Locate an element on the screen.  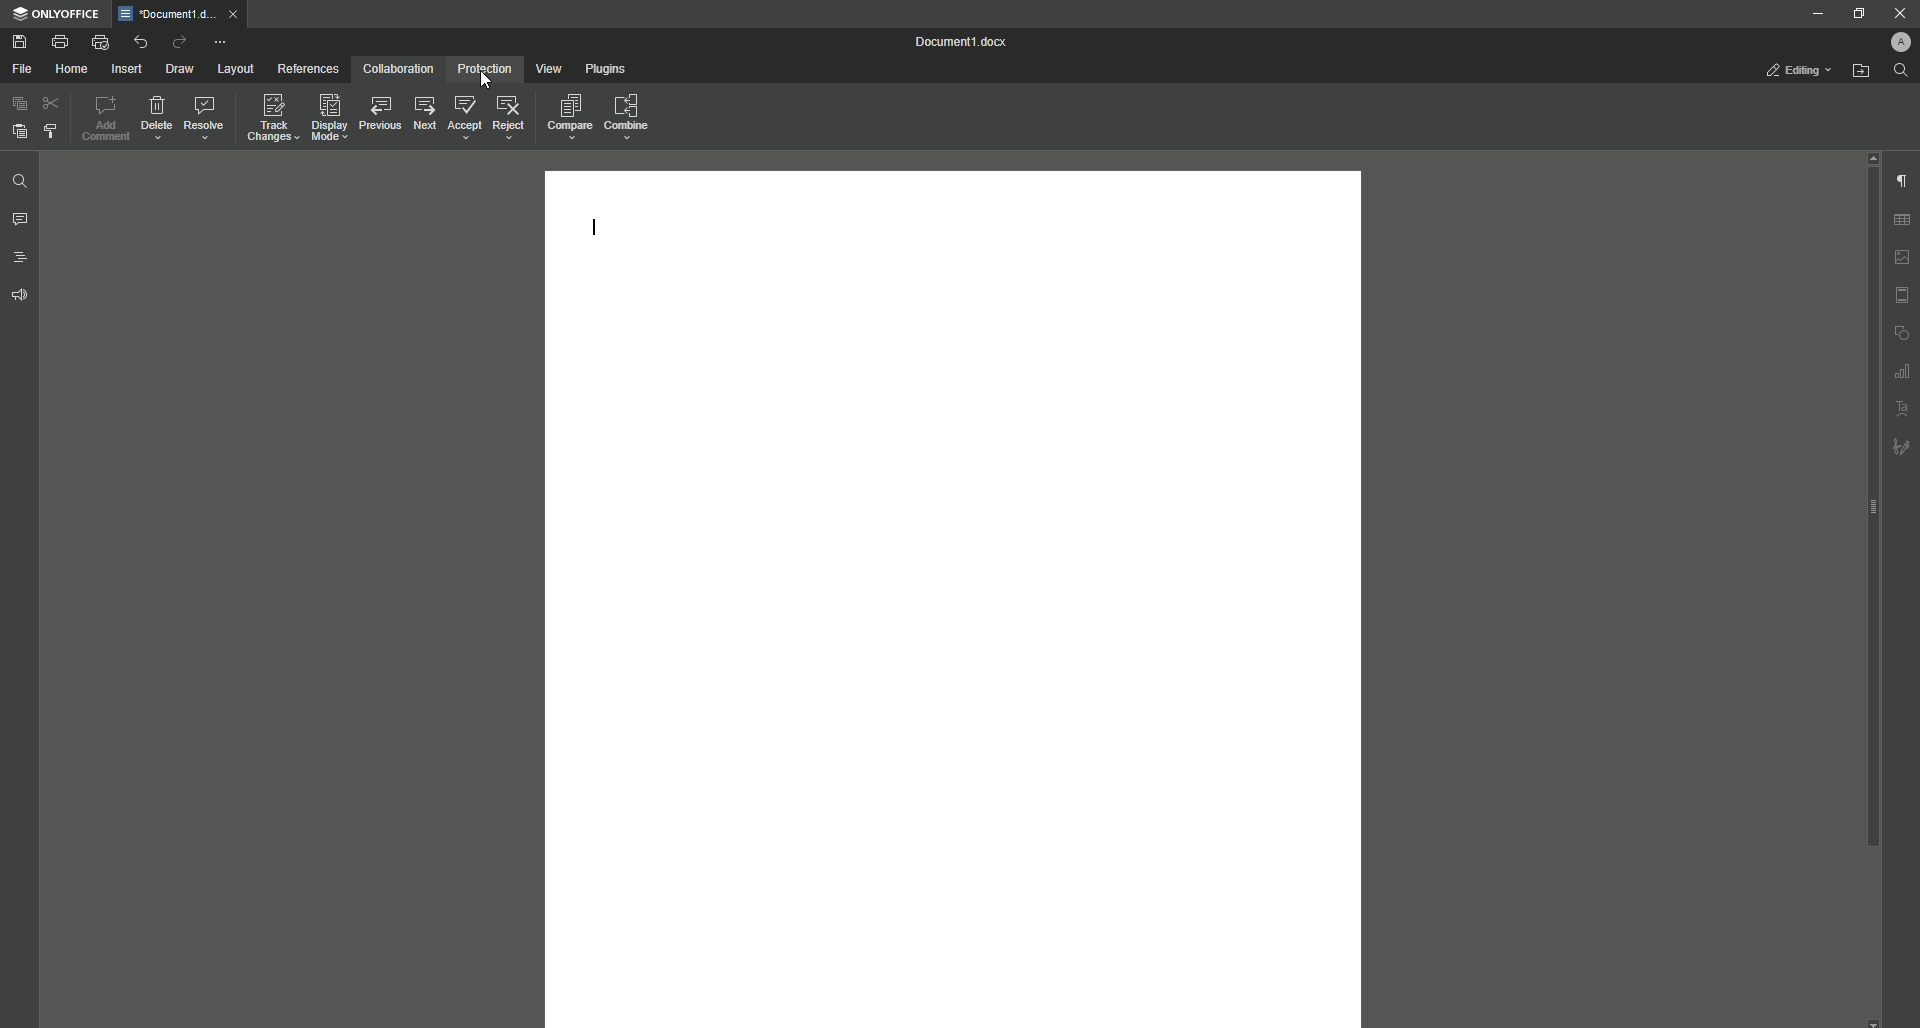
Insert is located at coordinates (124, 68).